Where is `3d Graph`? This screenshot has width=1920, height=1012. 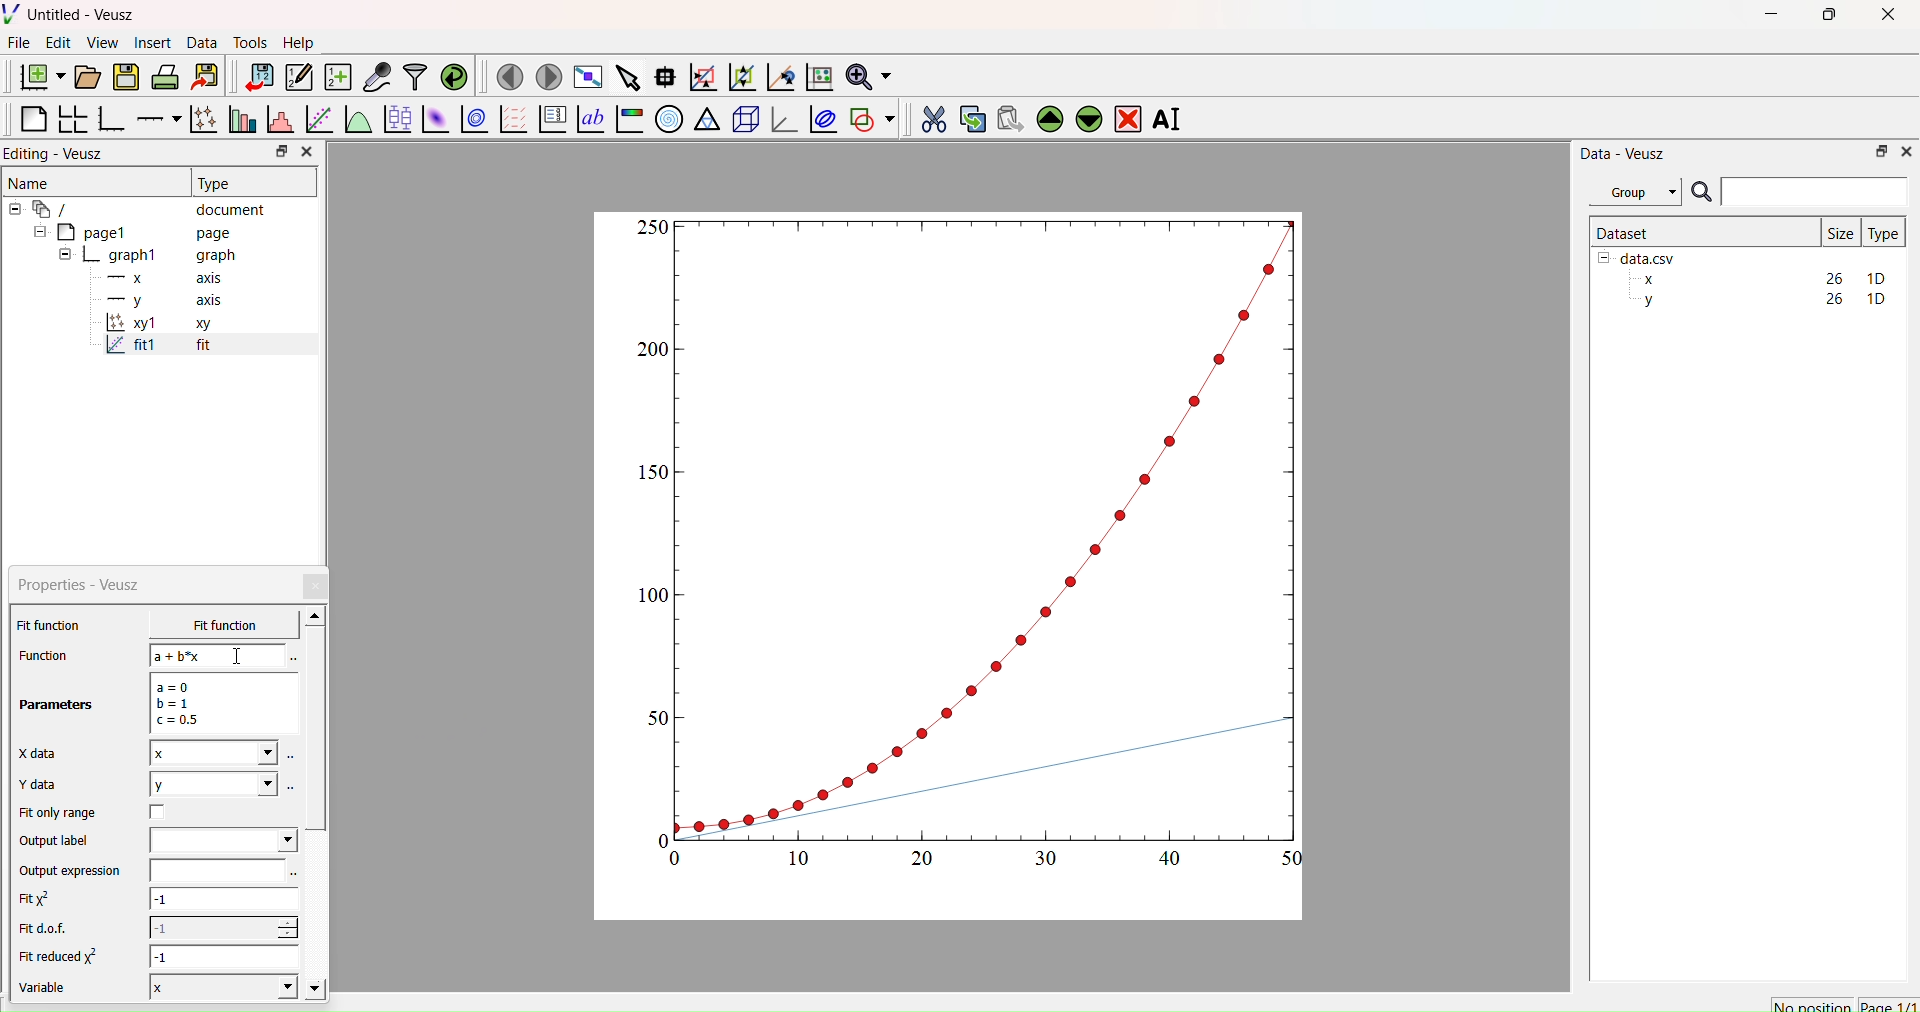
3d Graph is located at coordinates (780, 118).